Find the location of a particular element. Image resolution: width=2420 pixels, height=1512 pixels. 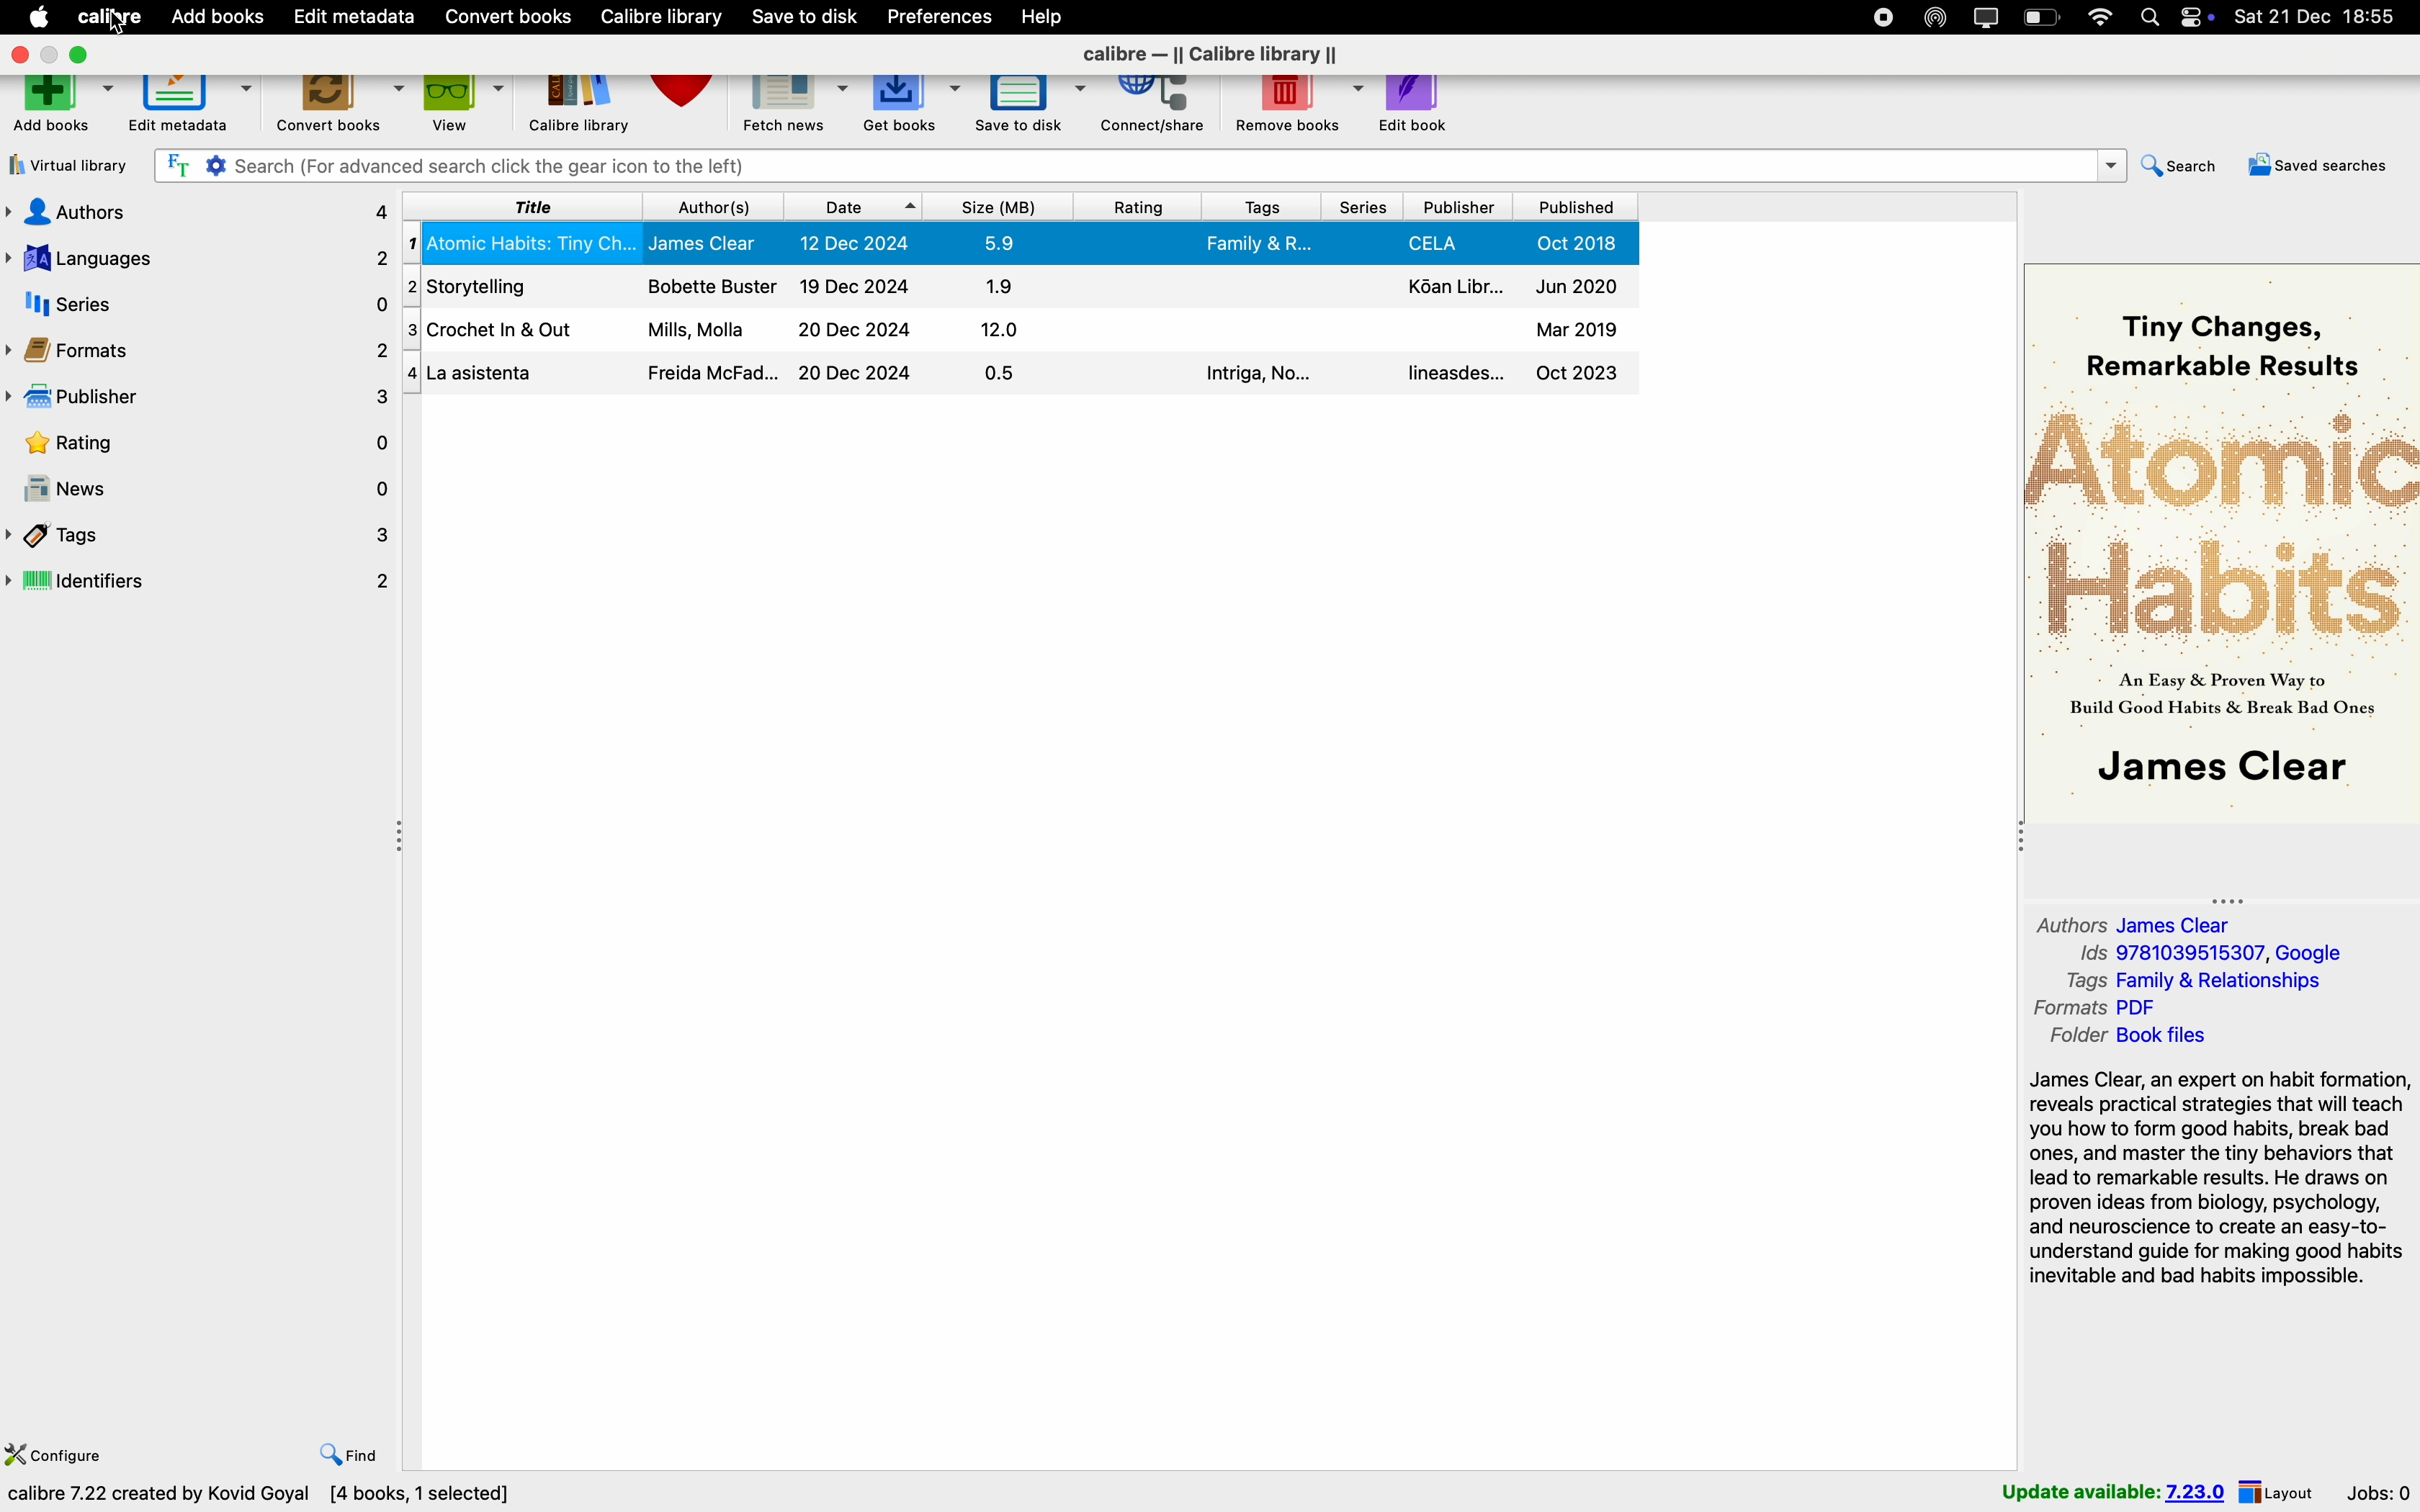

edit book is located at coordinates (1417, 105).